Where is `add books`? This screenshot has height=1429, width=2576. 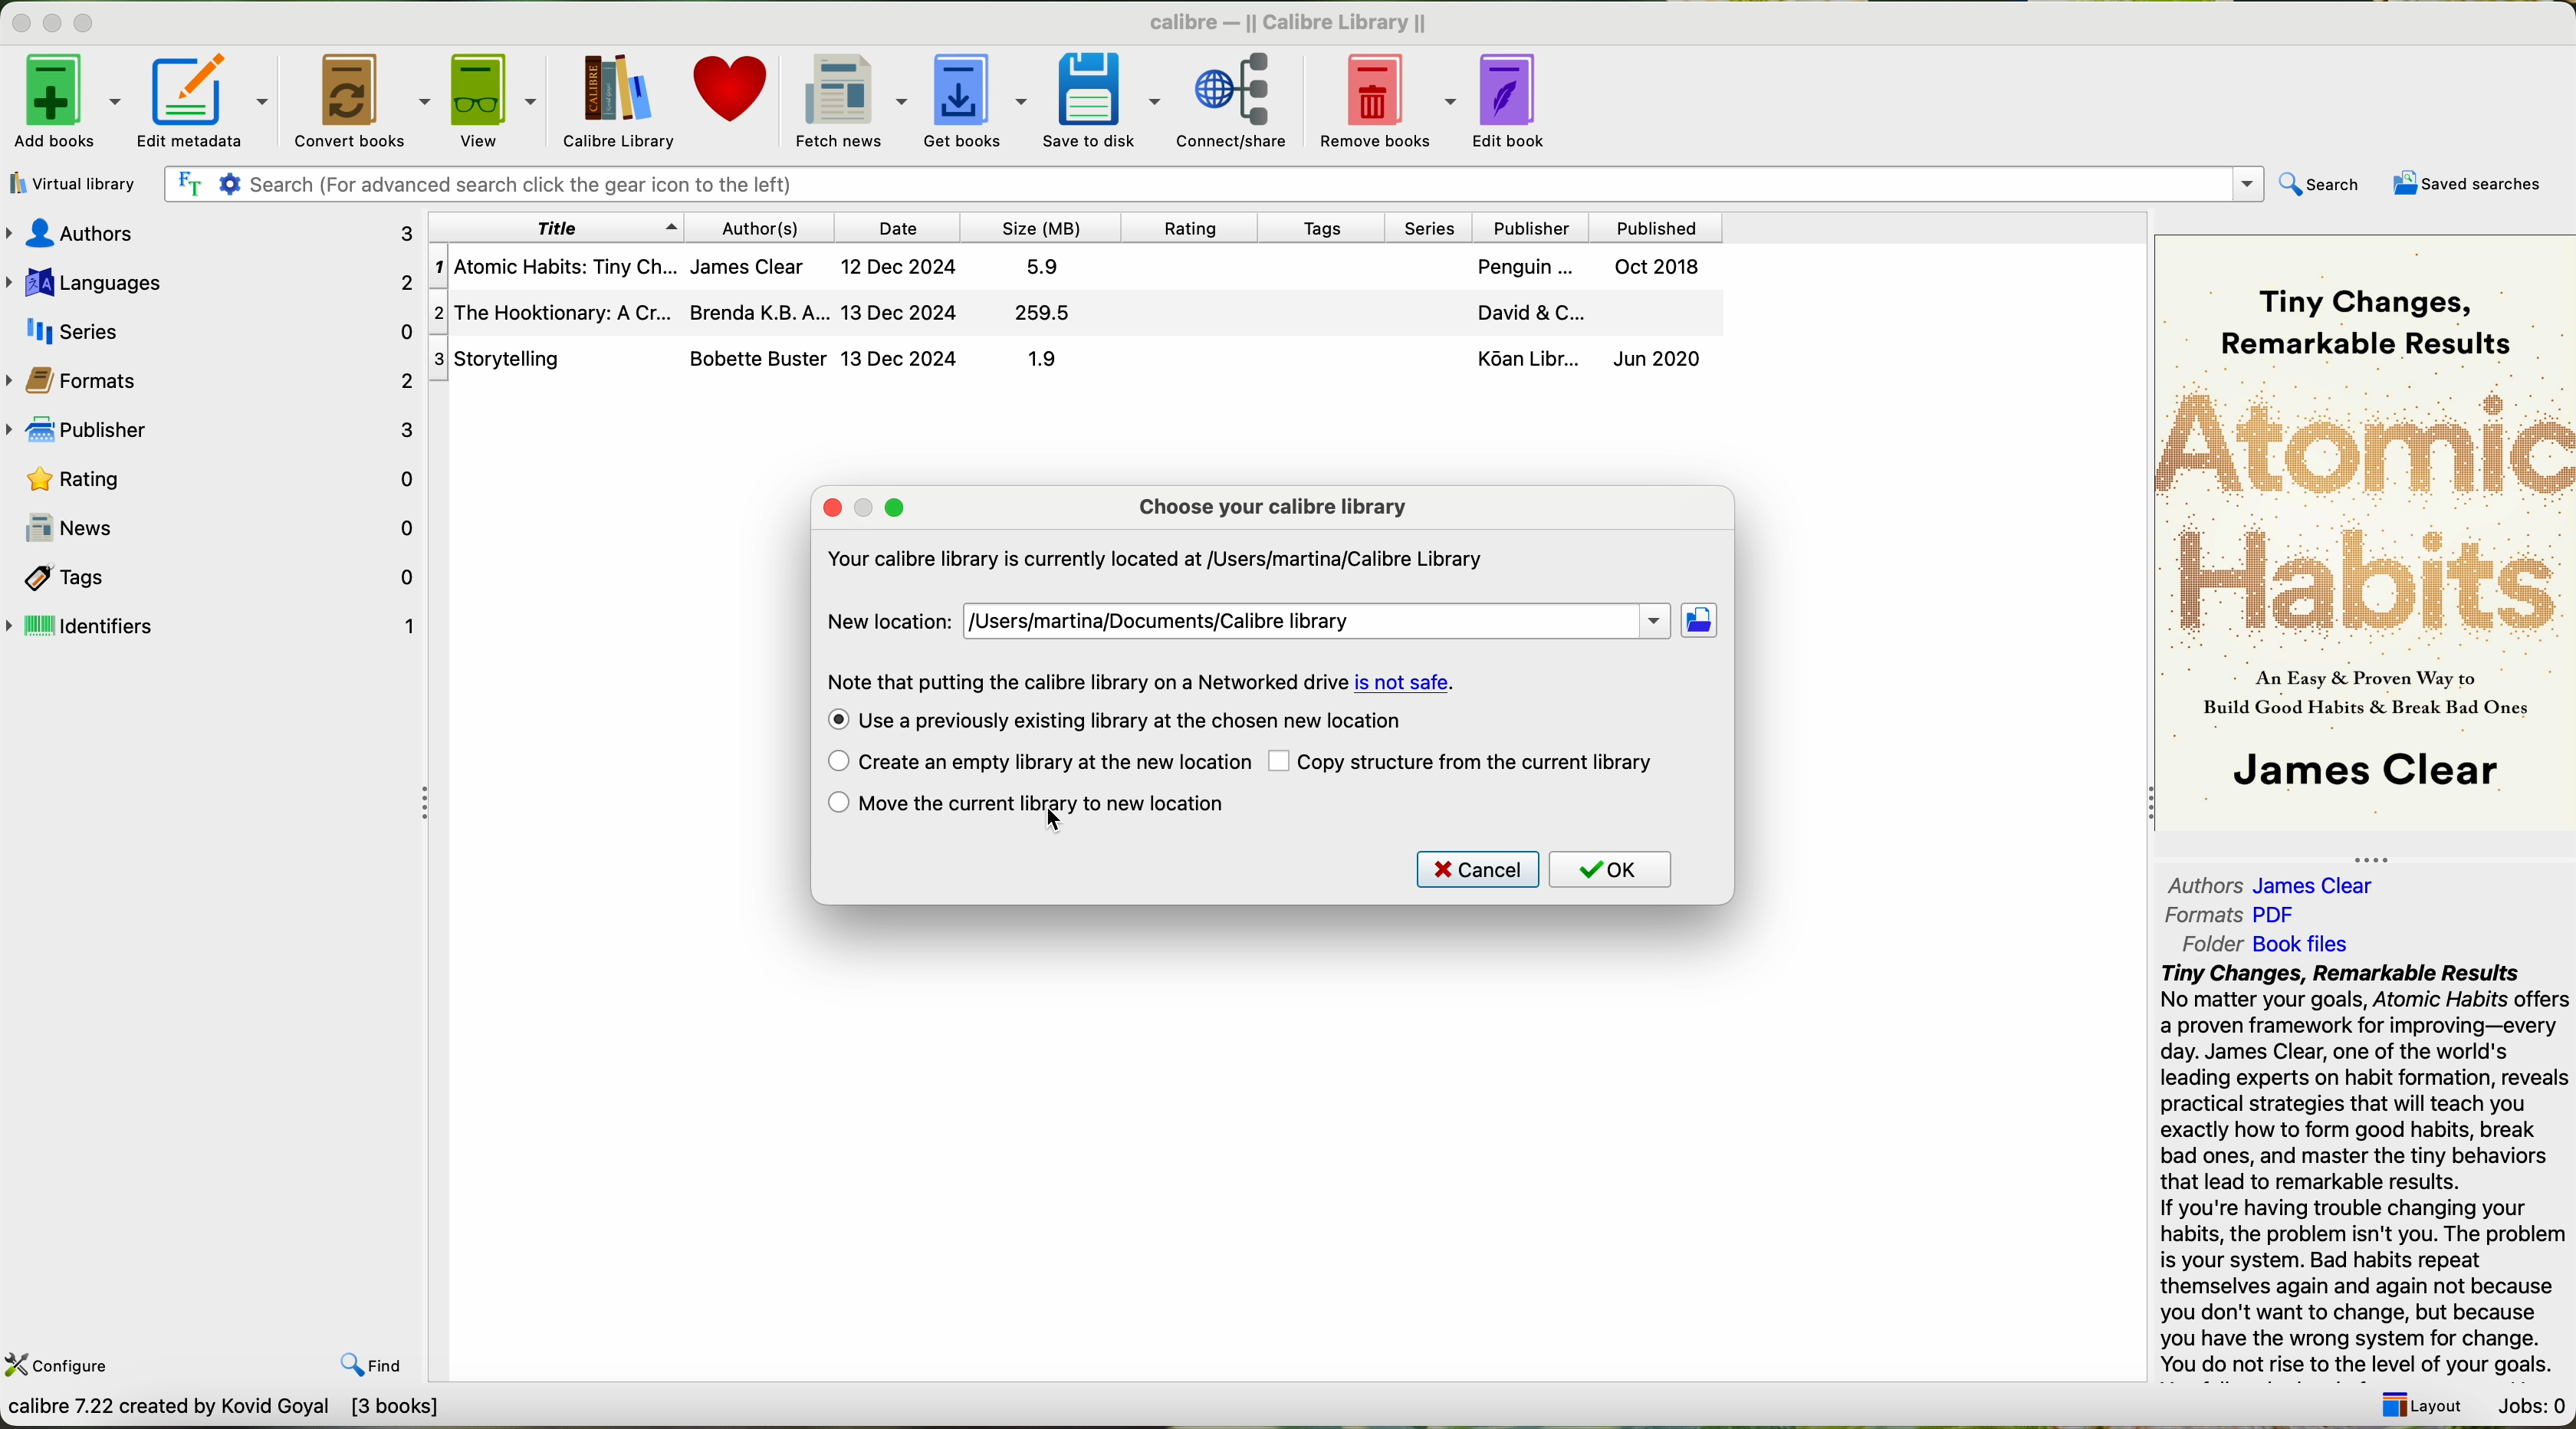
add books is located at coordinates (63, 99).